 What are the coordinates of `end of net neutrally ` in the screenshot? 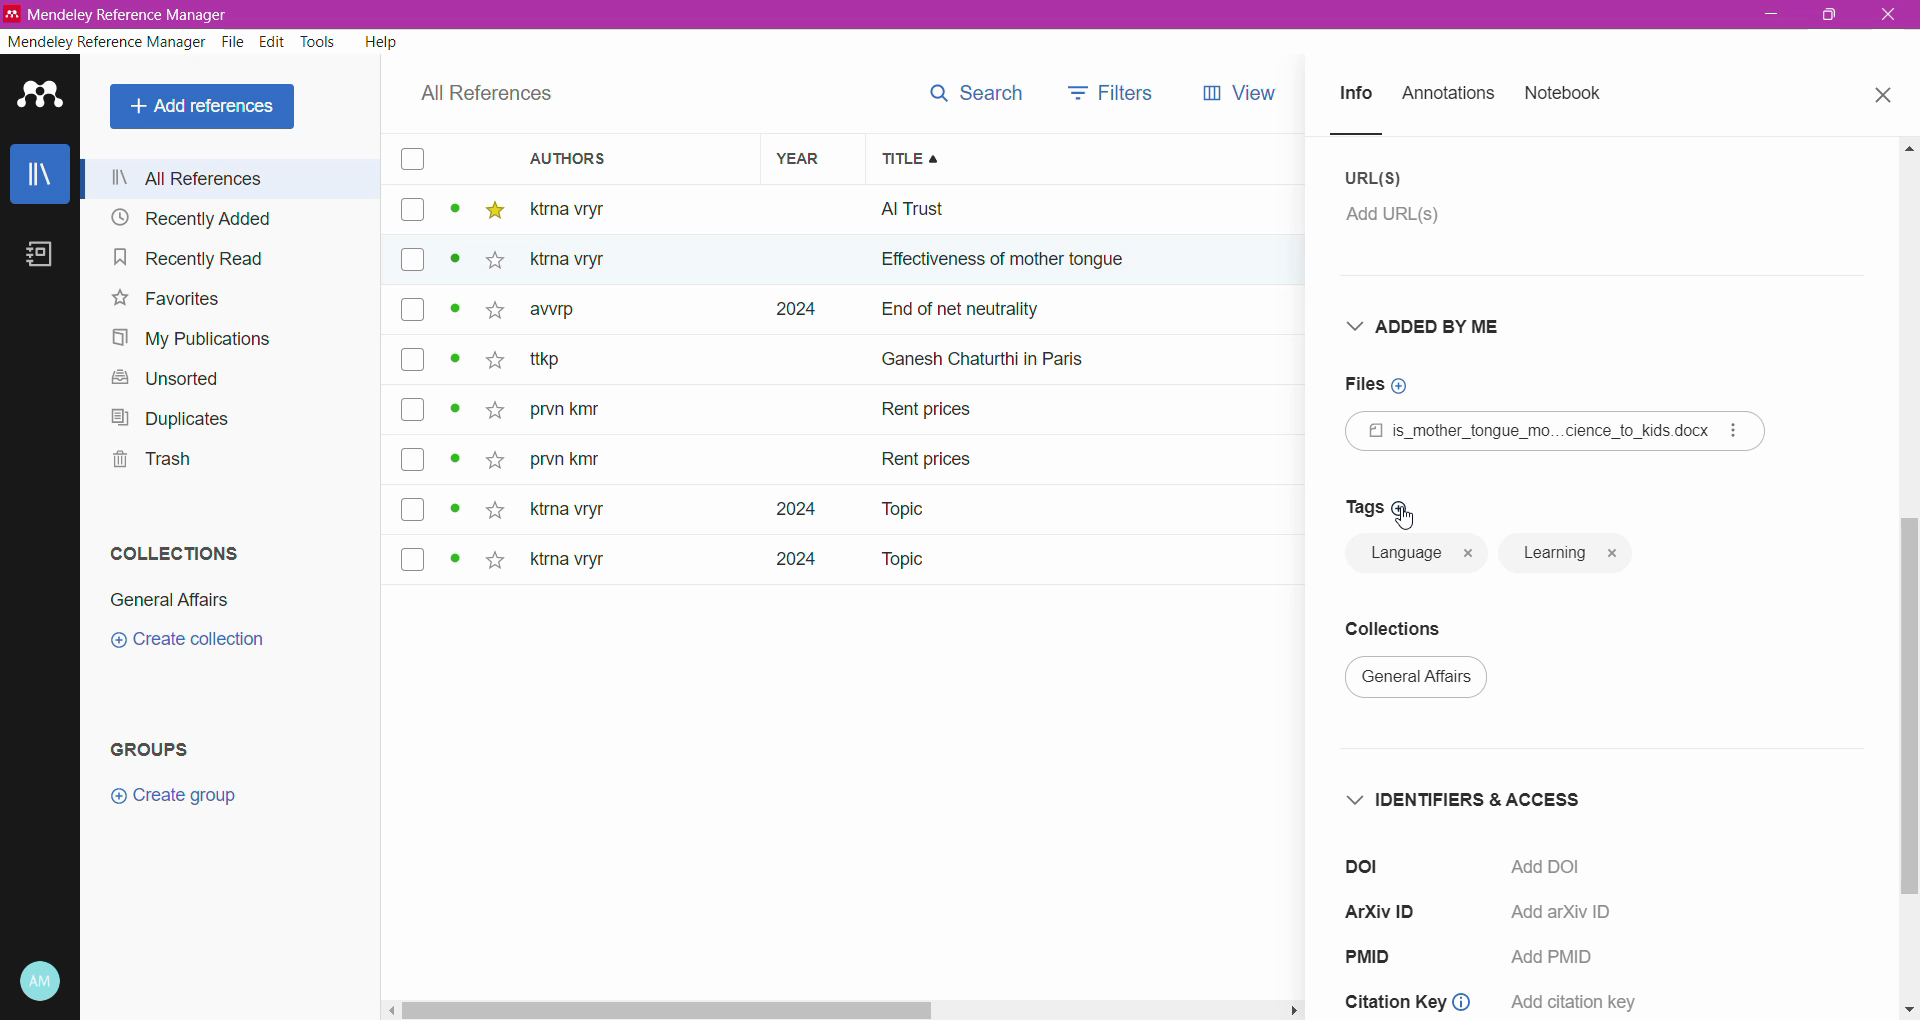 It's located at (1094, 312).